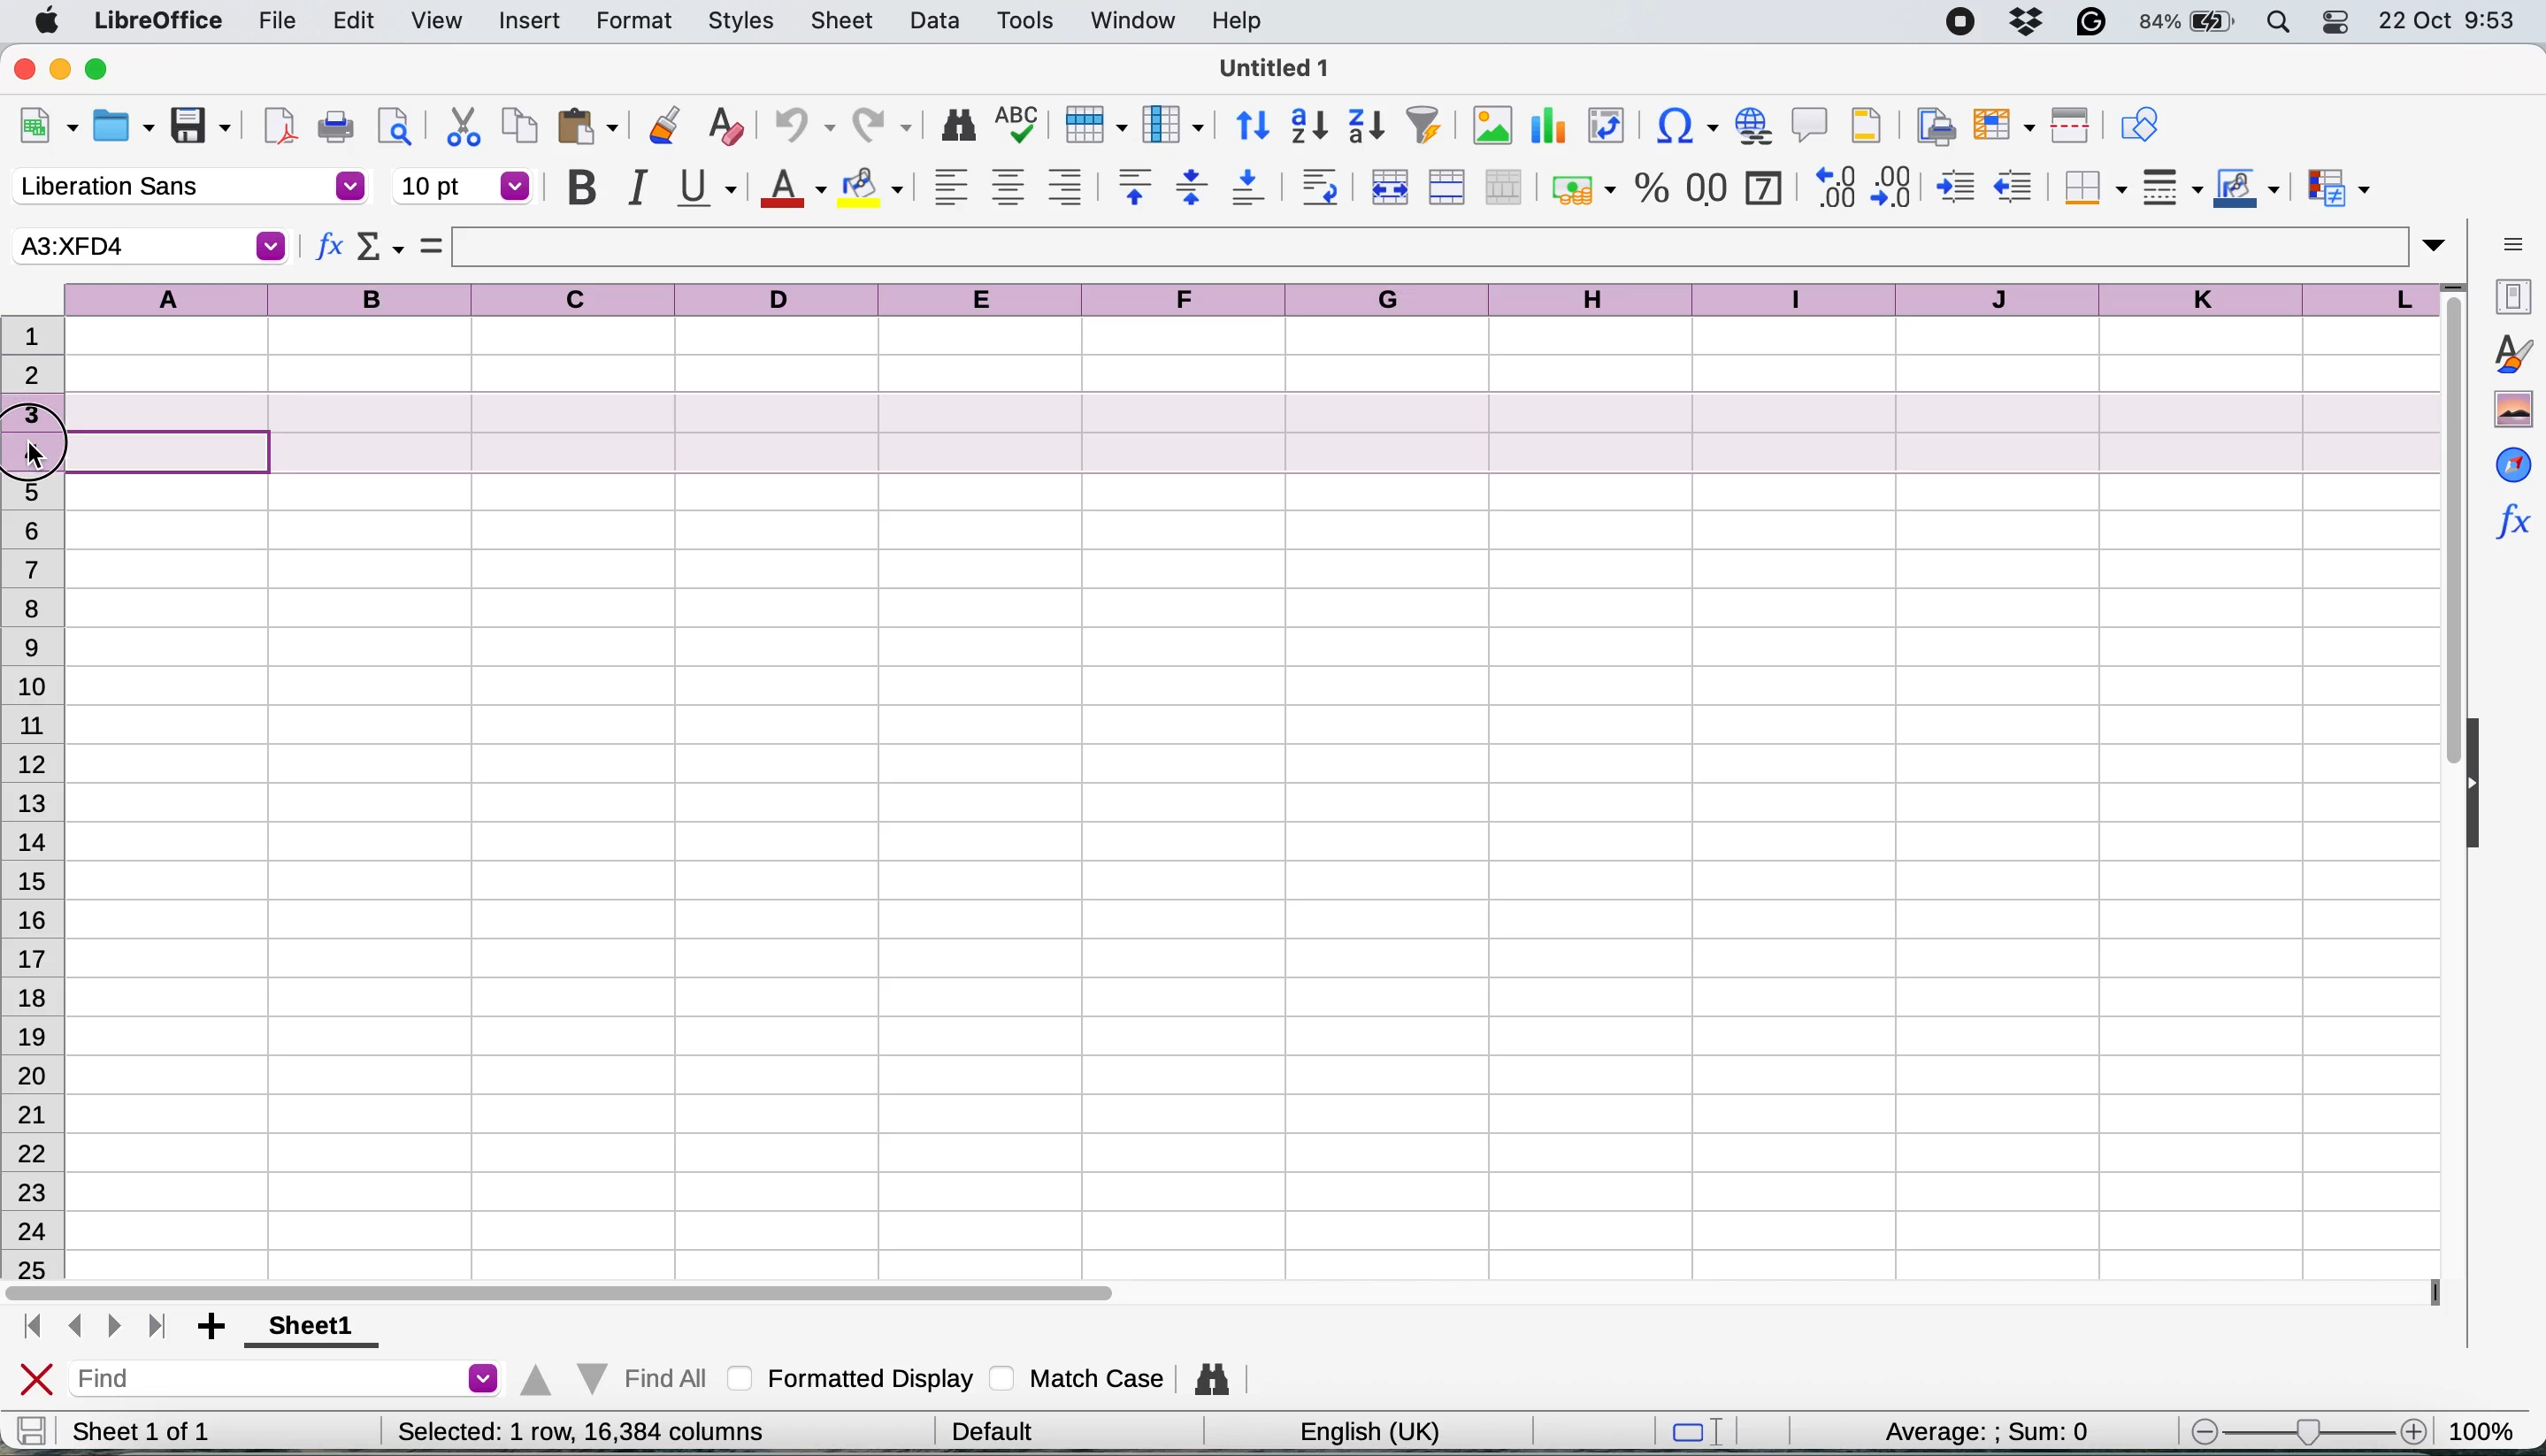 Image resolution: width=2546 pixels, height=1456 pixels. Describe the element at coordinates (336, 128) in the screenshot. I see `print` at that location.